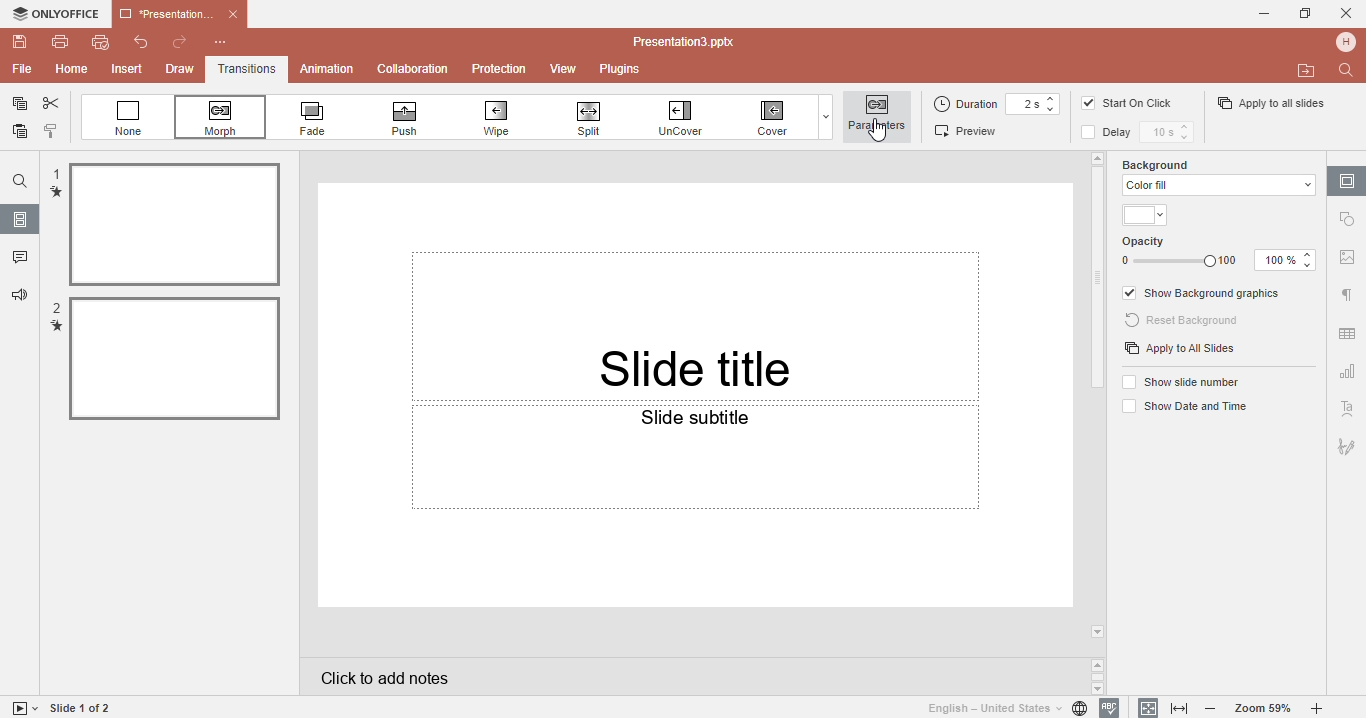 The image size is (1366, 718). What do you see at coordinates (175, 358) in the screenshot?
I see `Slected file 2` at bounding box center [175, 358].